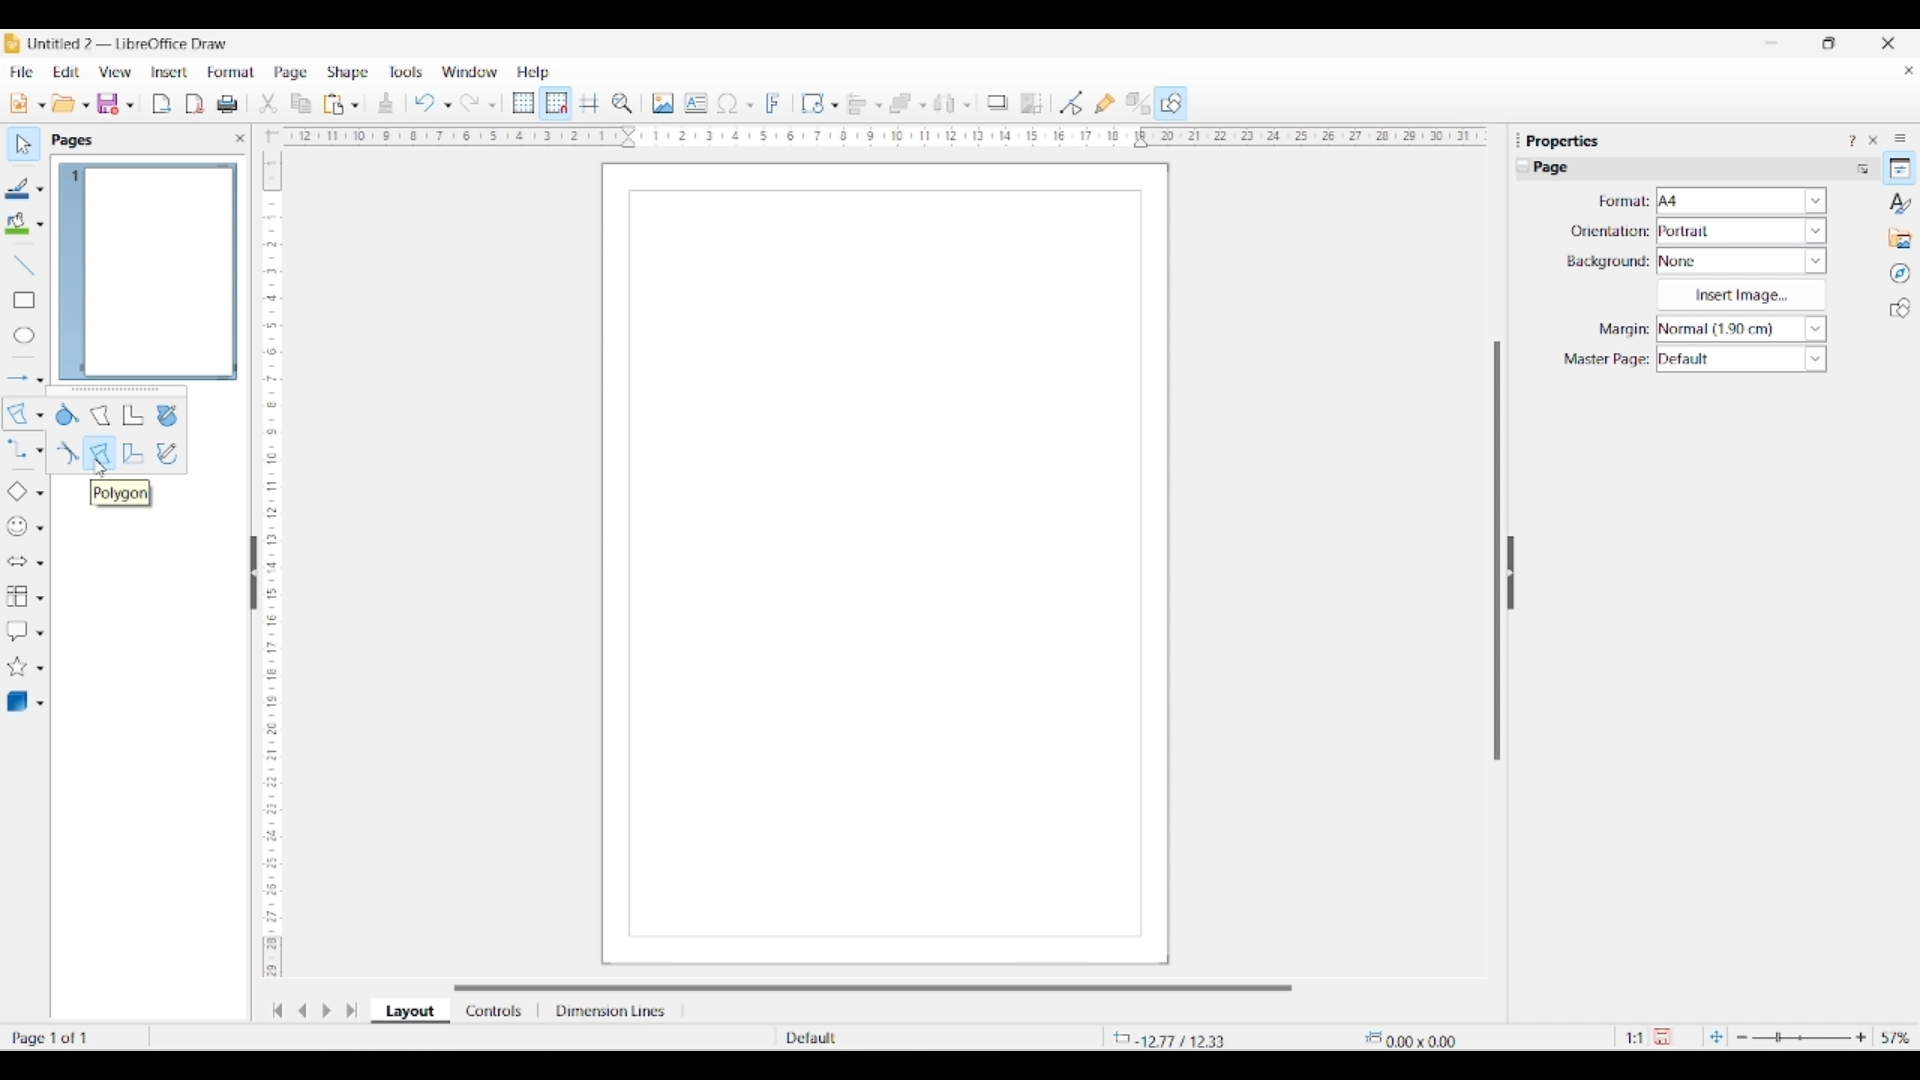  What do you see at coordinates (134, 415) in the screenshot?
I see `Polygon(45 degree), filled` at bounding box center [134, 415].